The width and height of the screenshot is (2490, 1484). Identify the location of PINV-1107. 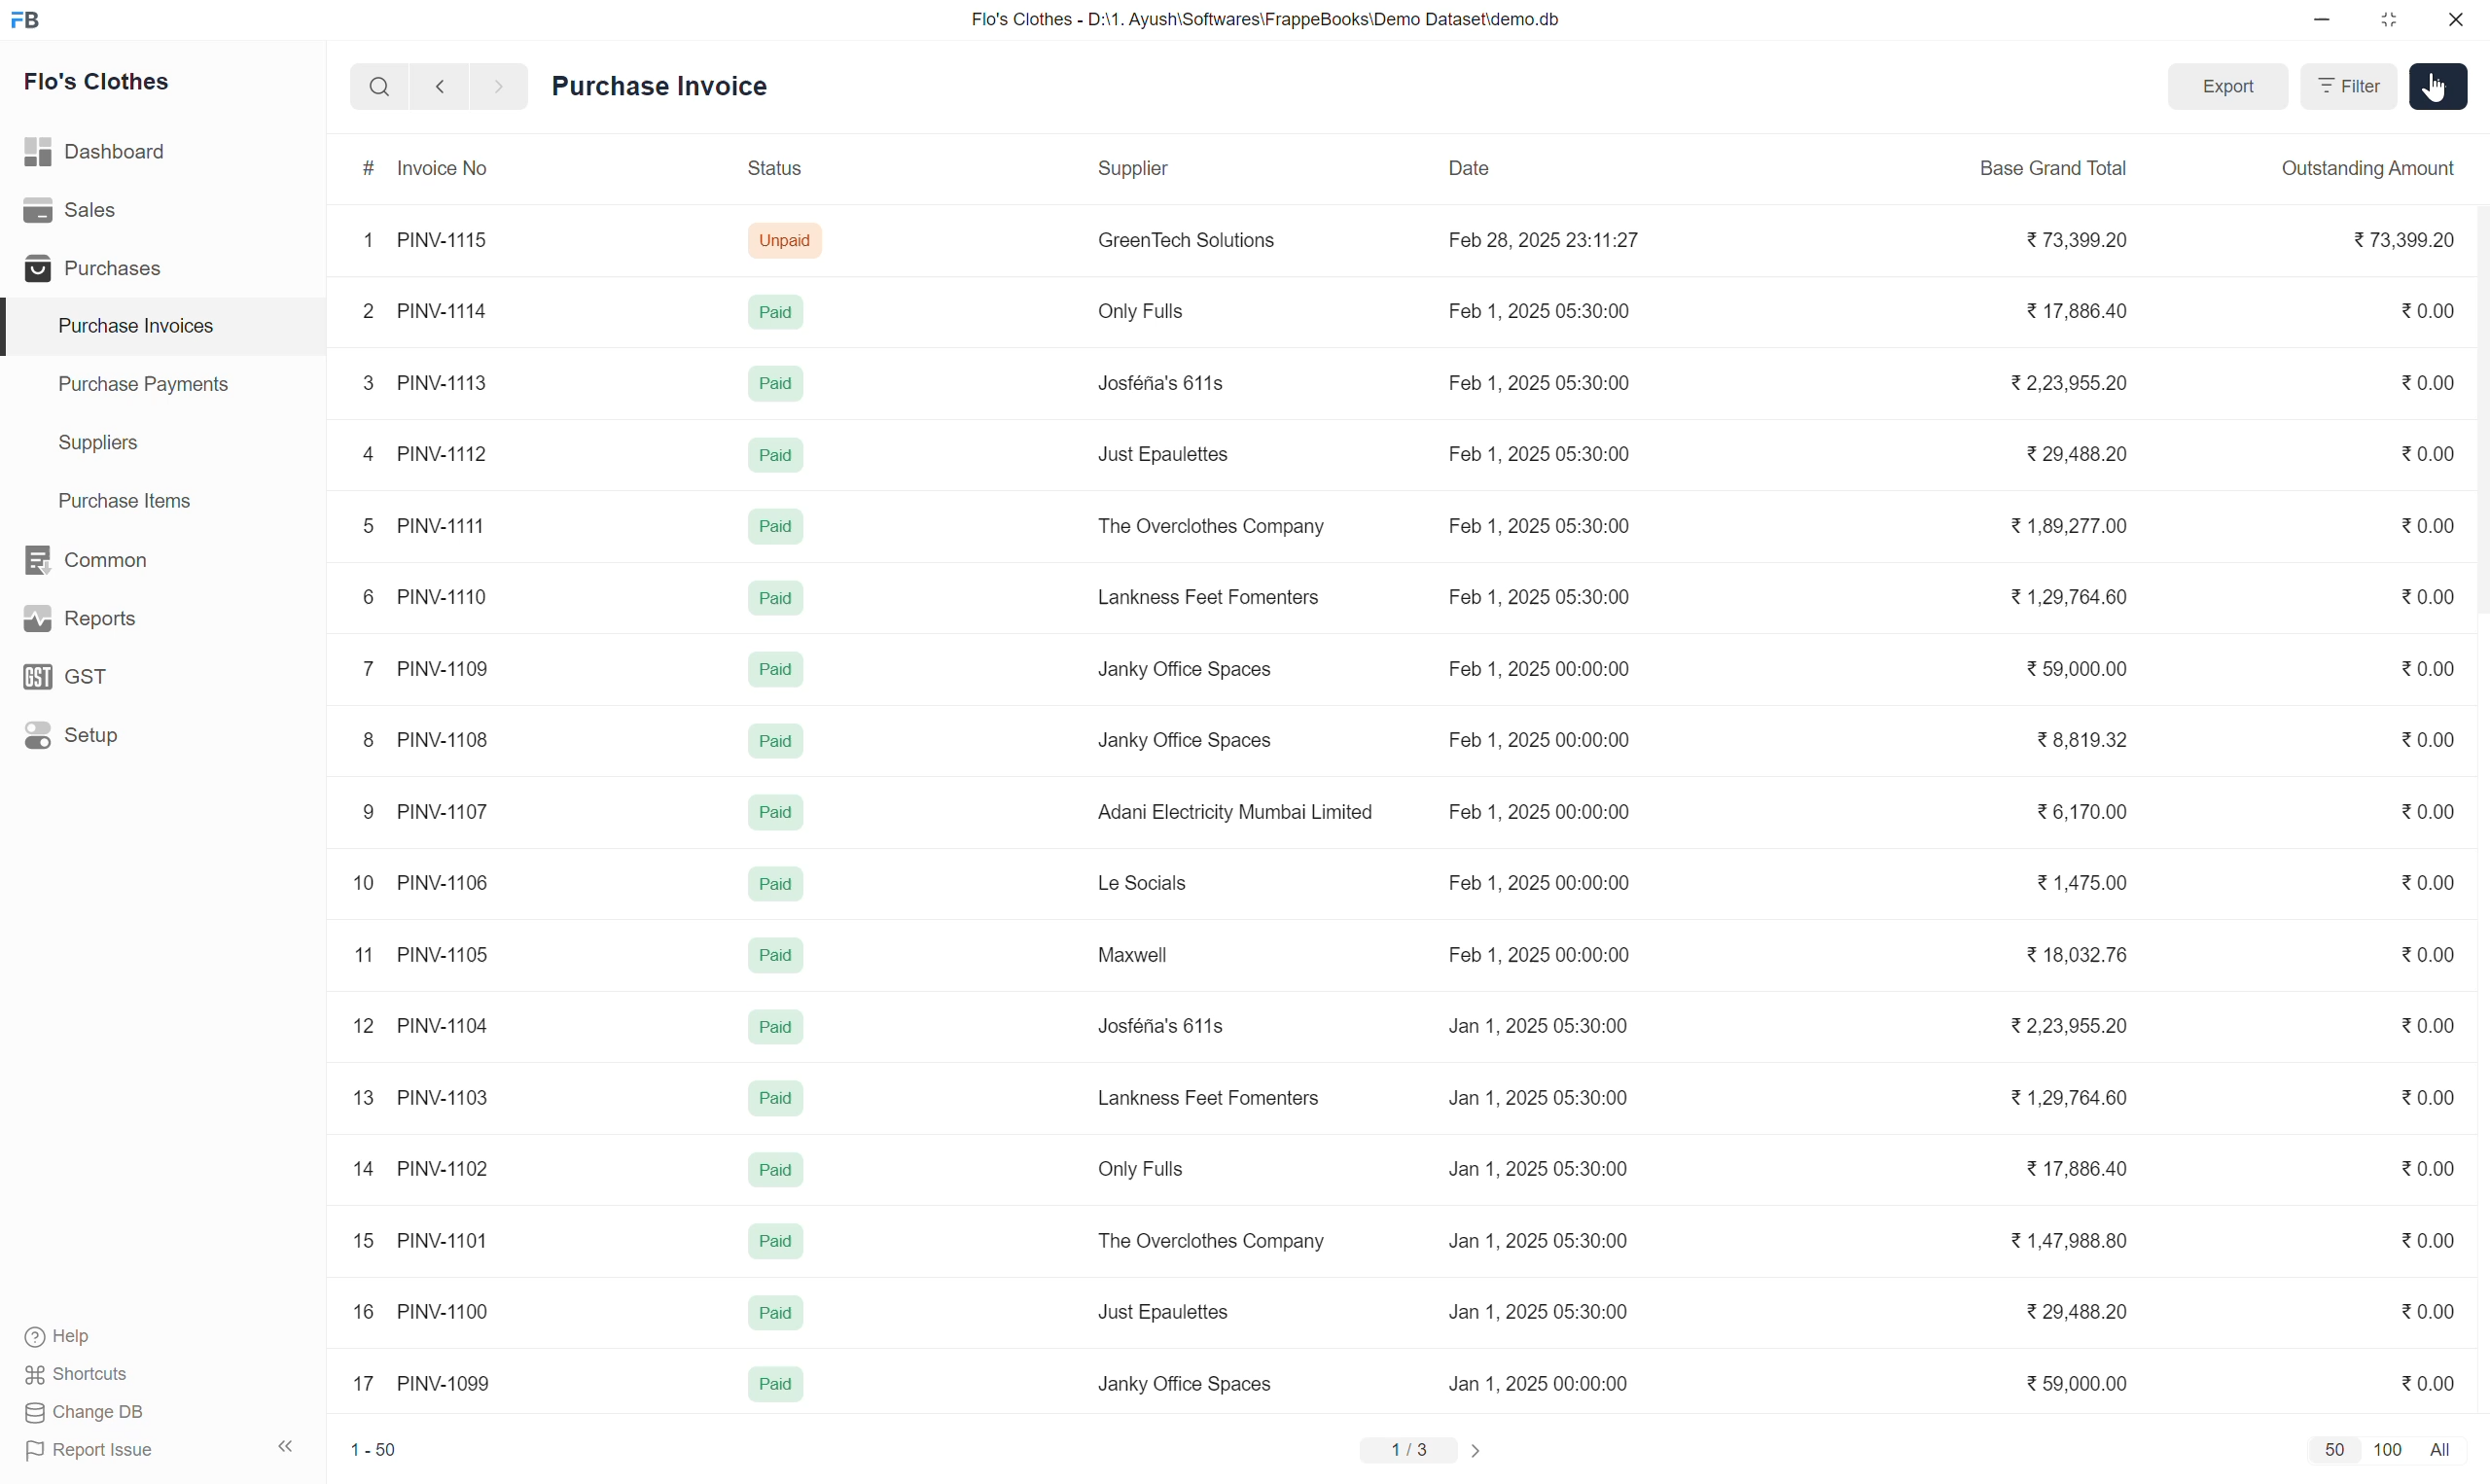
(444, 812).